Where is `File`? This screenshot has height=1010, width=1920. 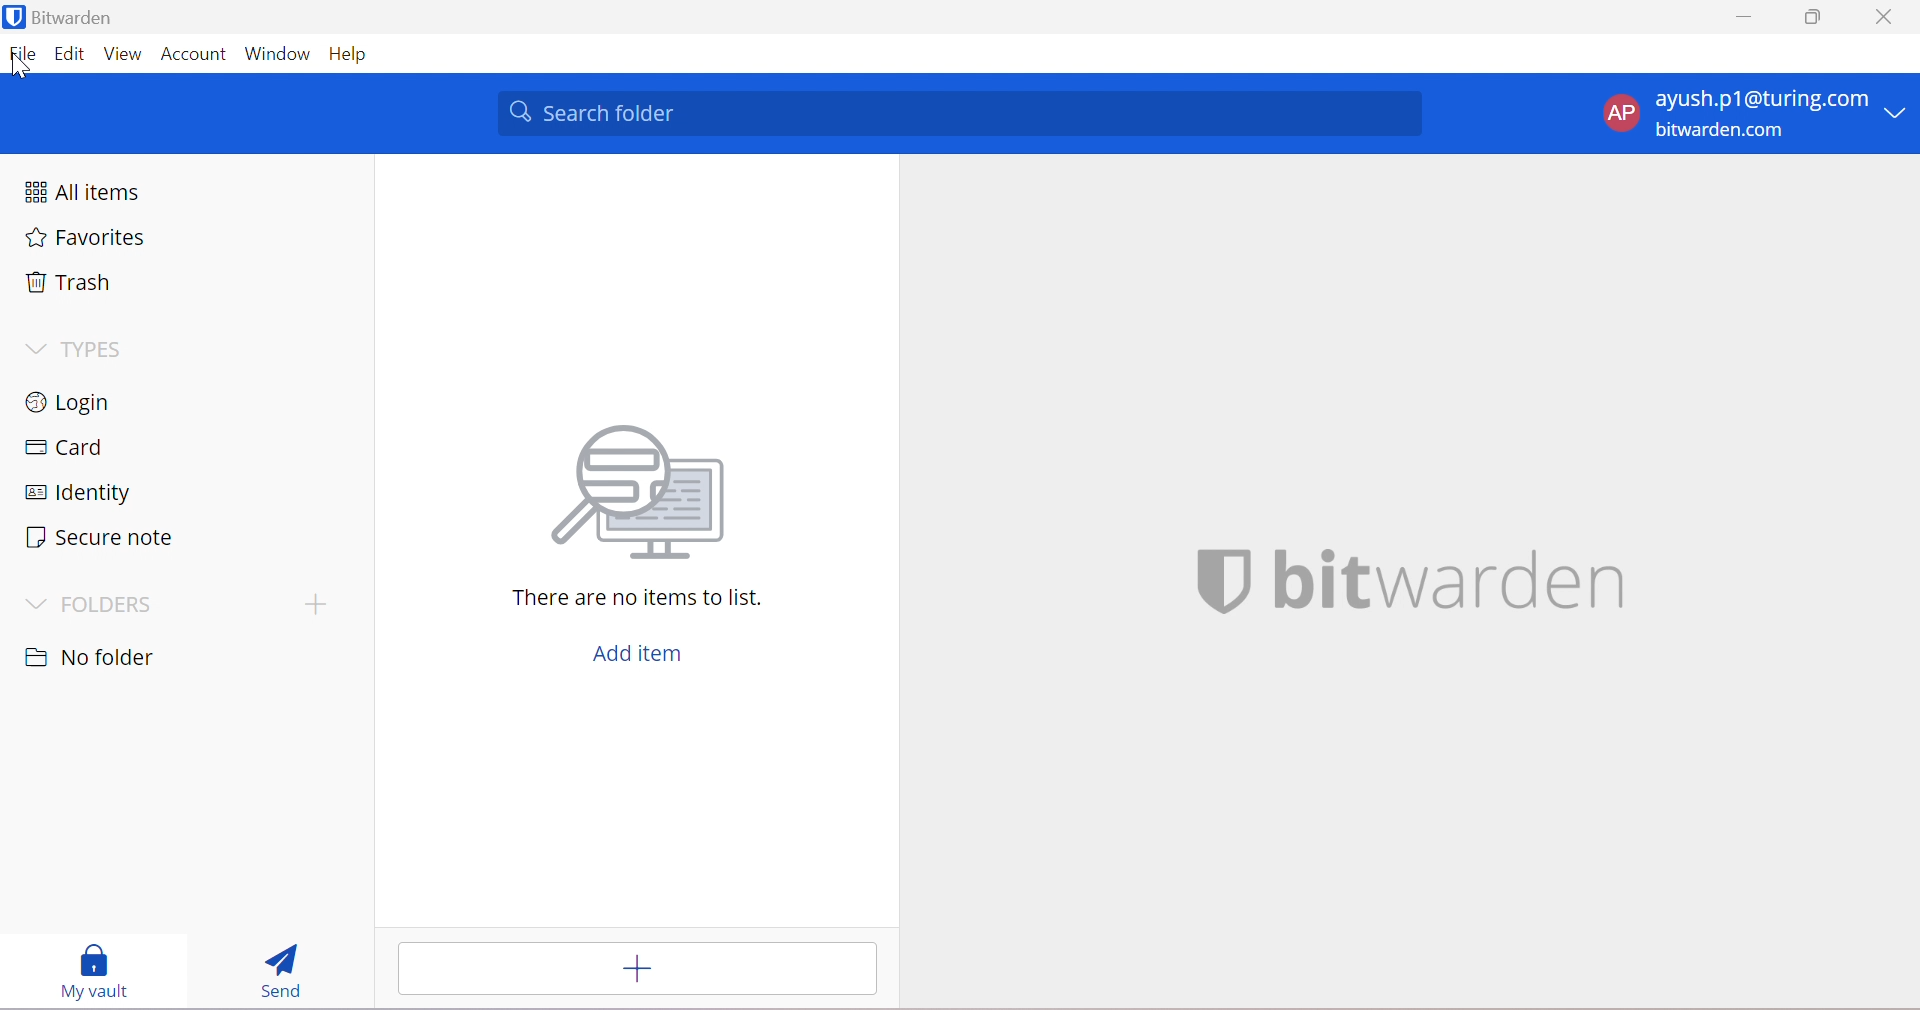
File is located at coordinates (22, 57).